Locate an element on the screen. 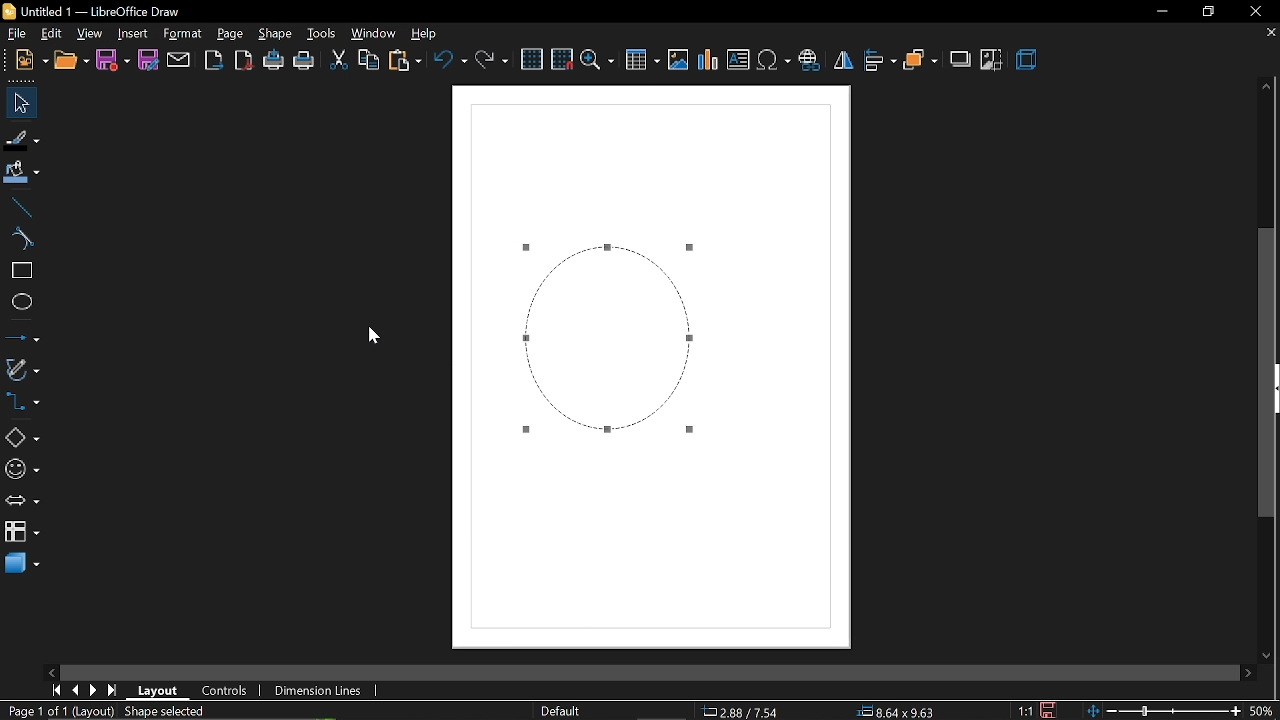  print directly is located at coordinates (273, 61).